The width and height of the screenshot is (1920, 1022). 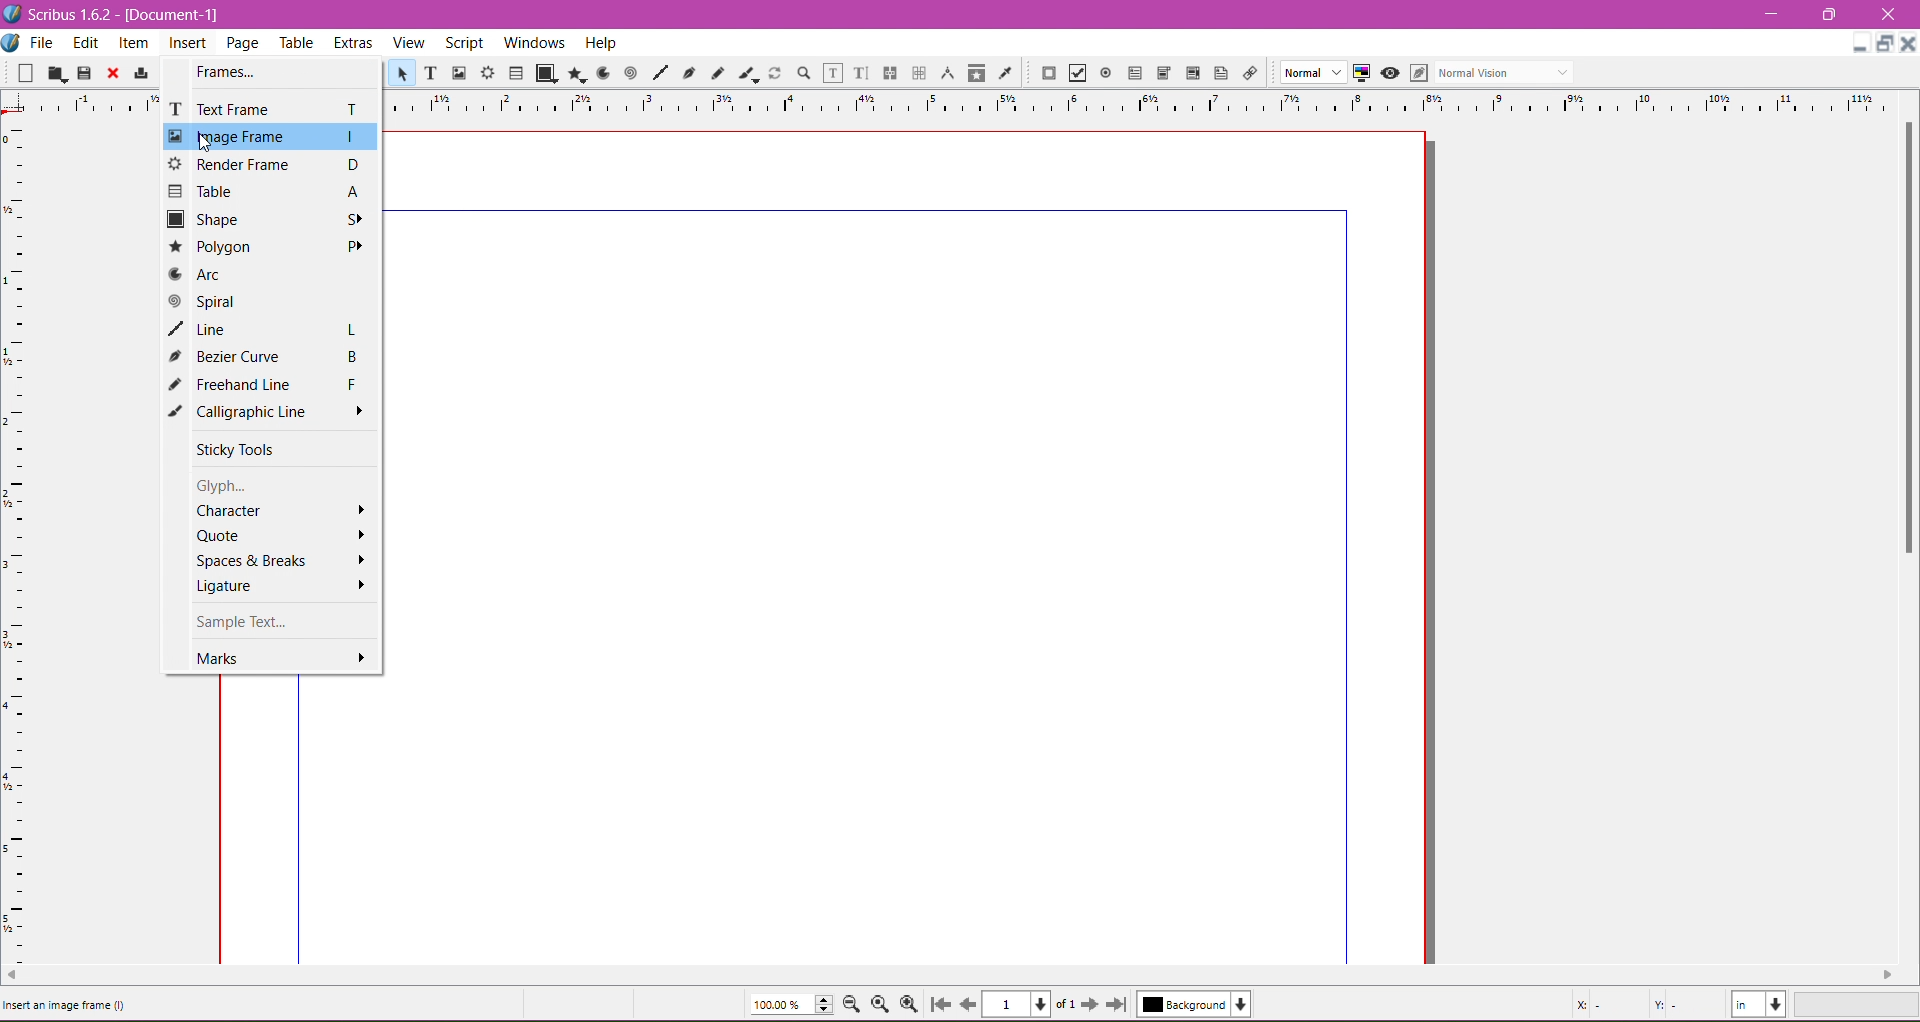 I want to click on Rotate Item, so click(x=774, y=73).